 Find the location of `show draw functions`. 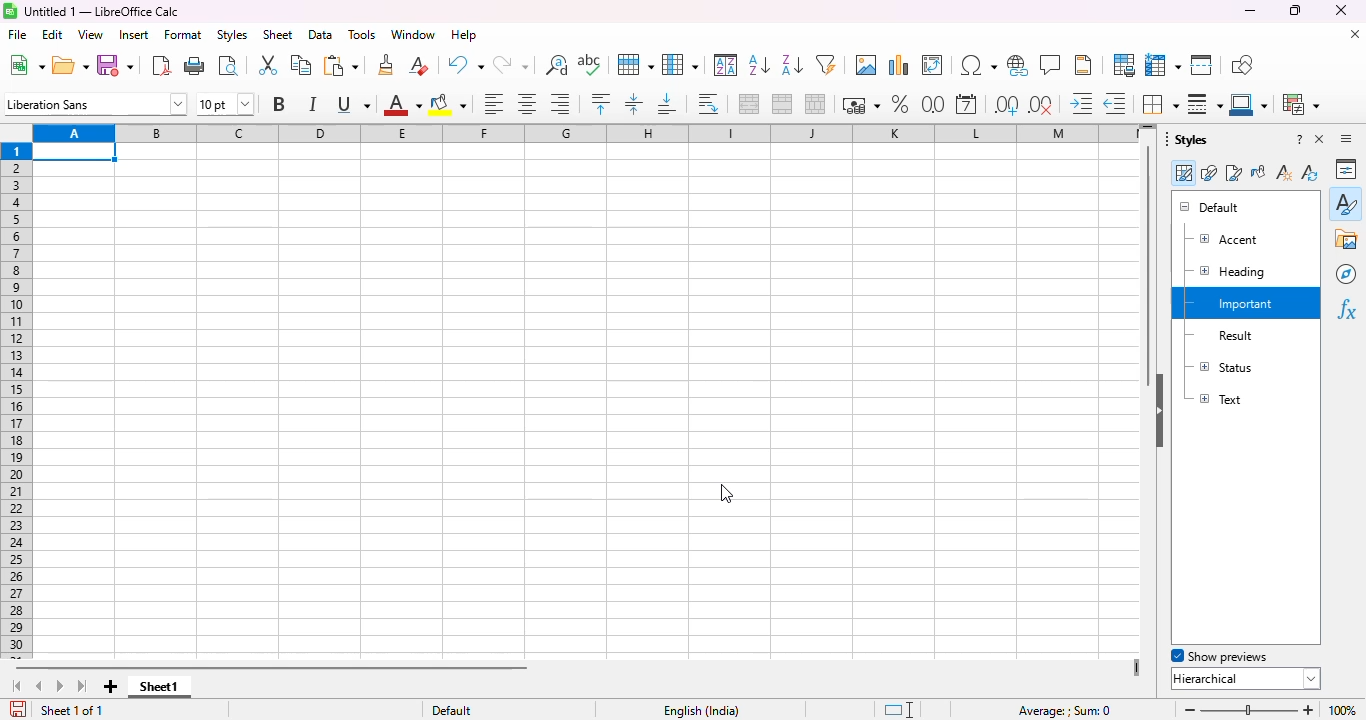

show draw functions is located at coordinates (1242, 65).